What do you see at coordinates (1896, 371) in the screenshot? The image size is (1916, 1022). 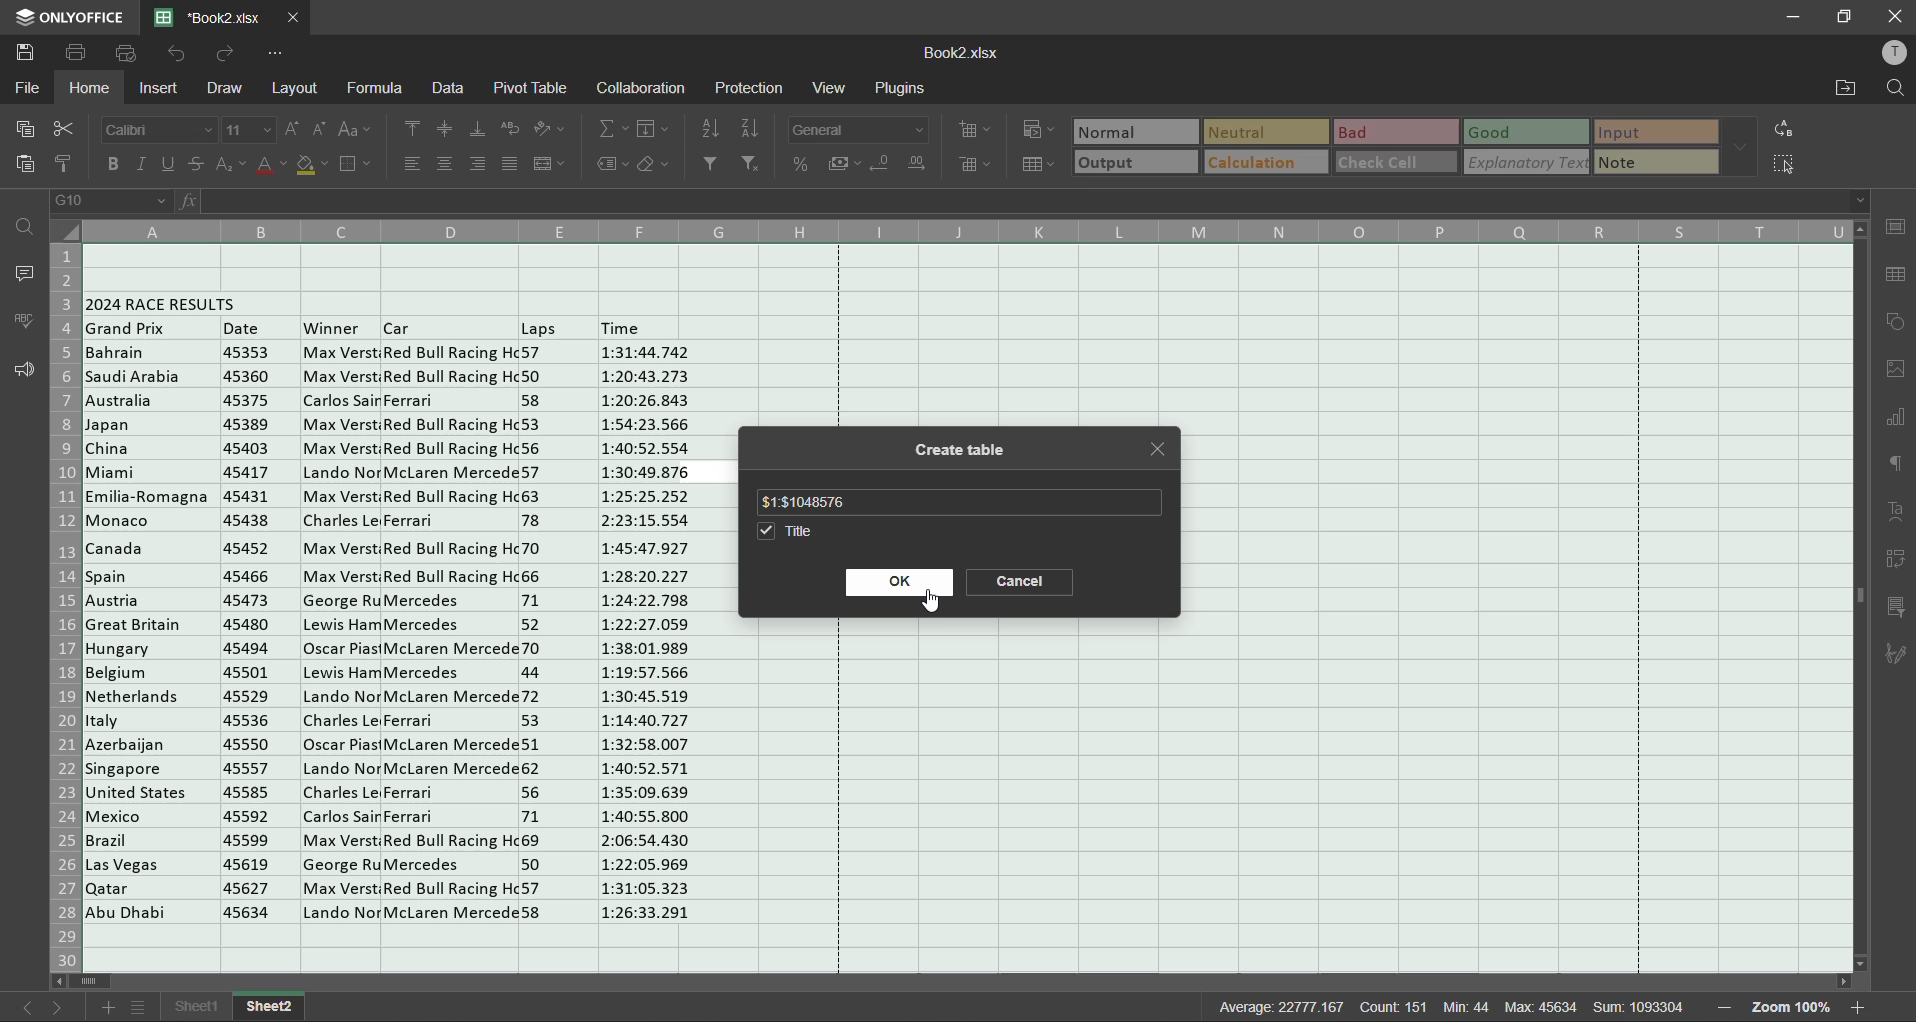 I see `images` at bounding box center [1896, 371].